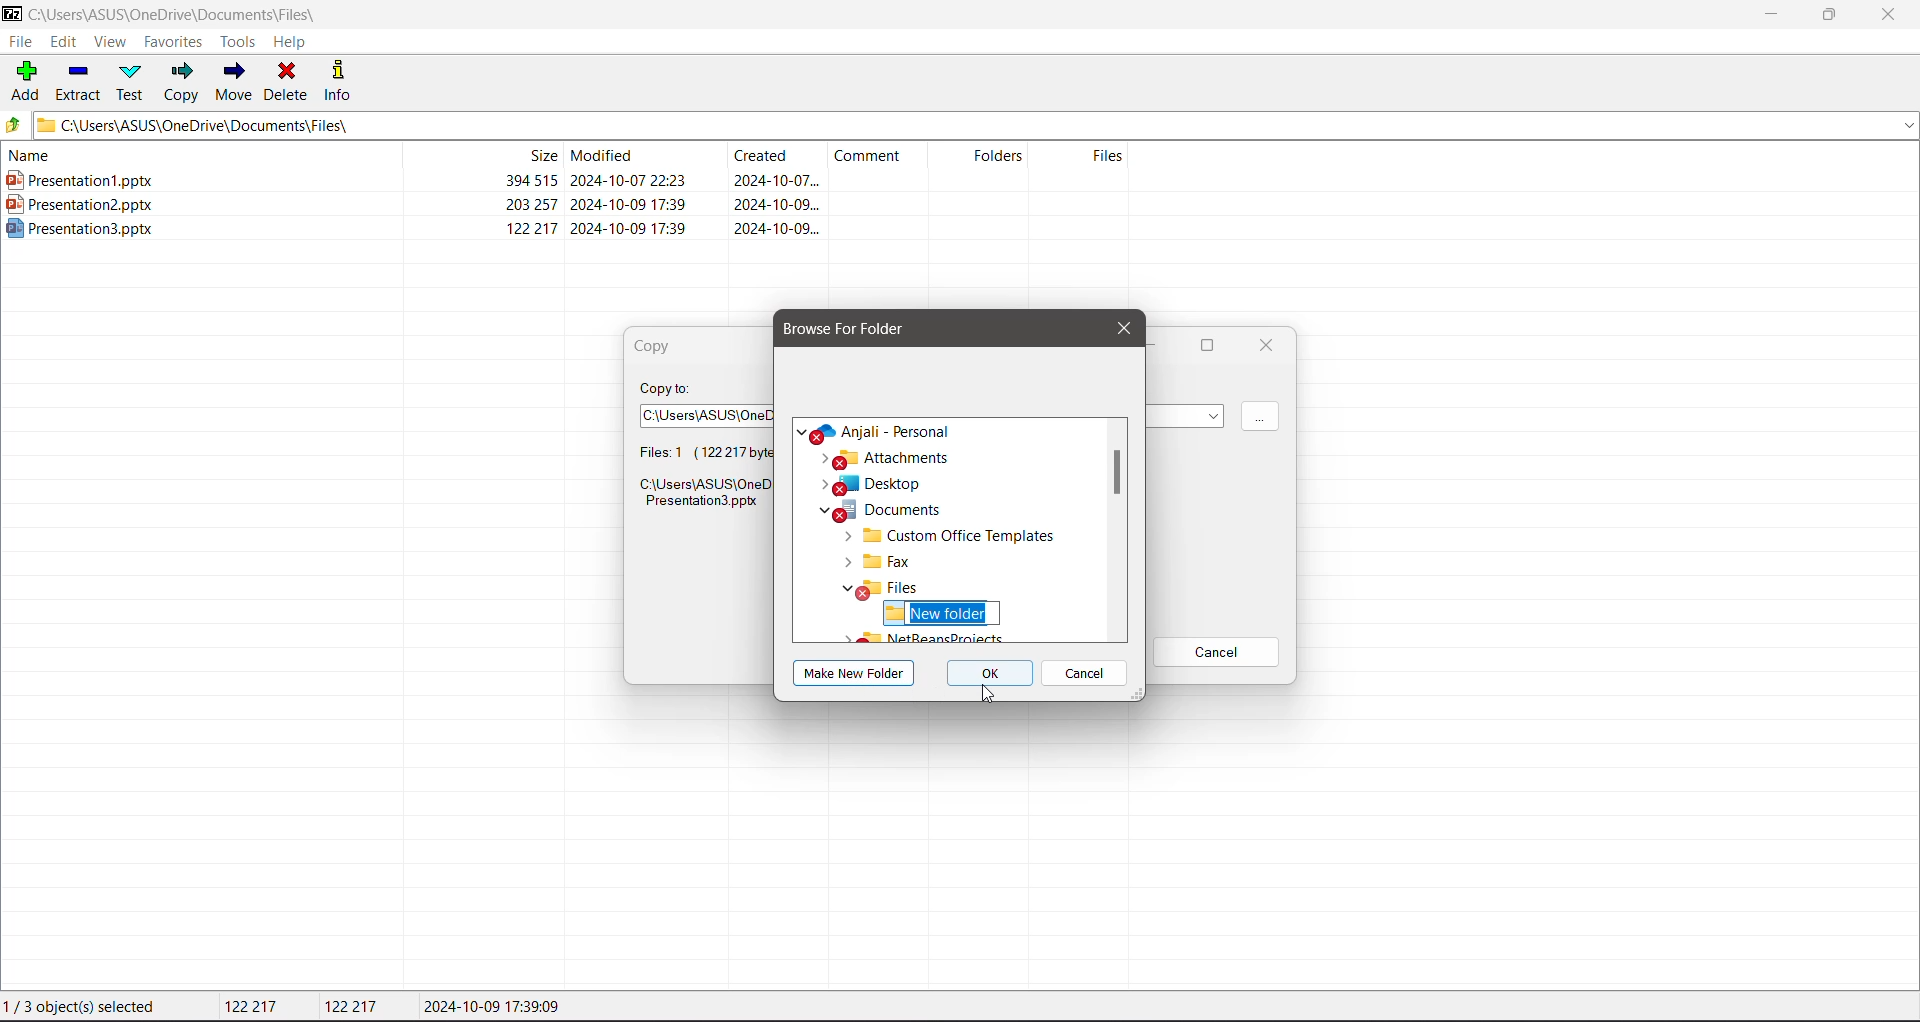  I want to click on Edit, so click(64, 42).